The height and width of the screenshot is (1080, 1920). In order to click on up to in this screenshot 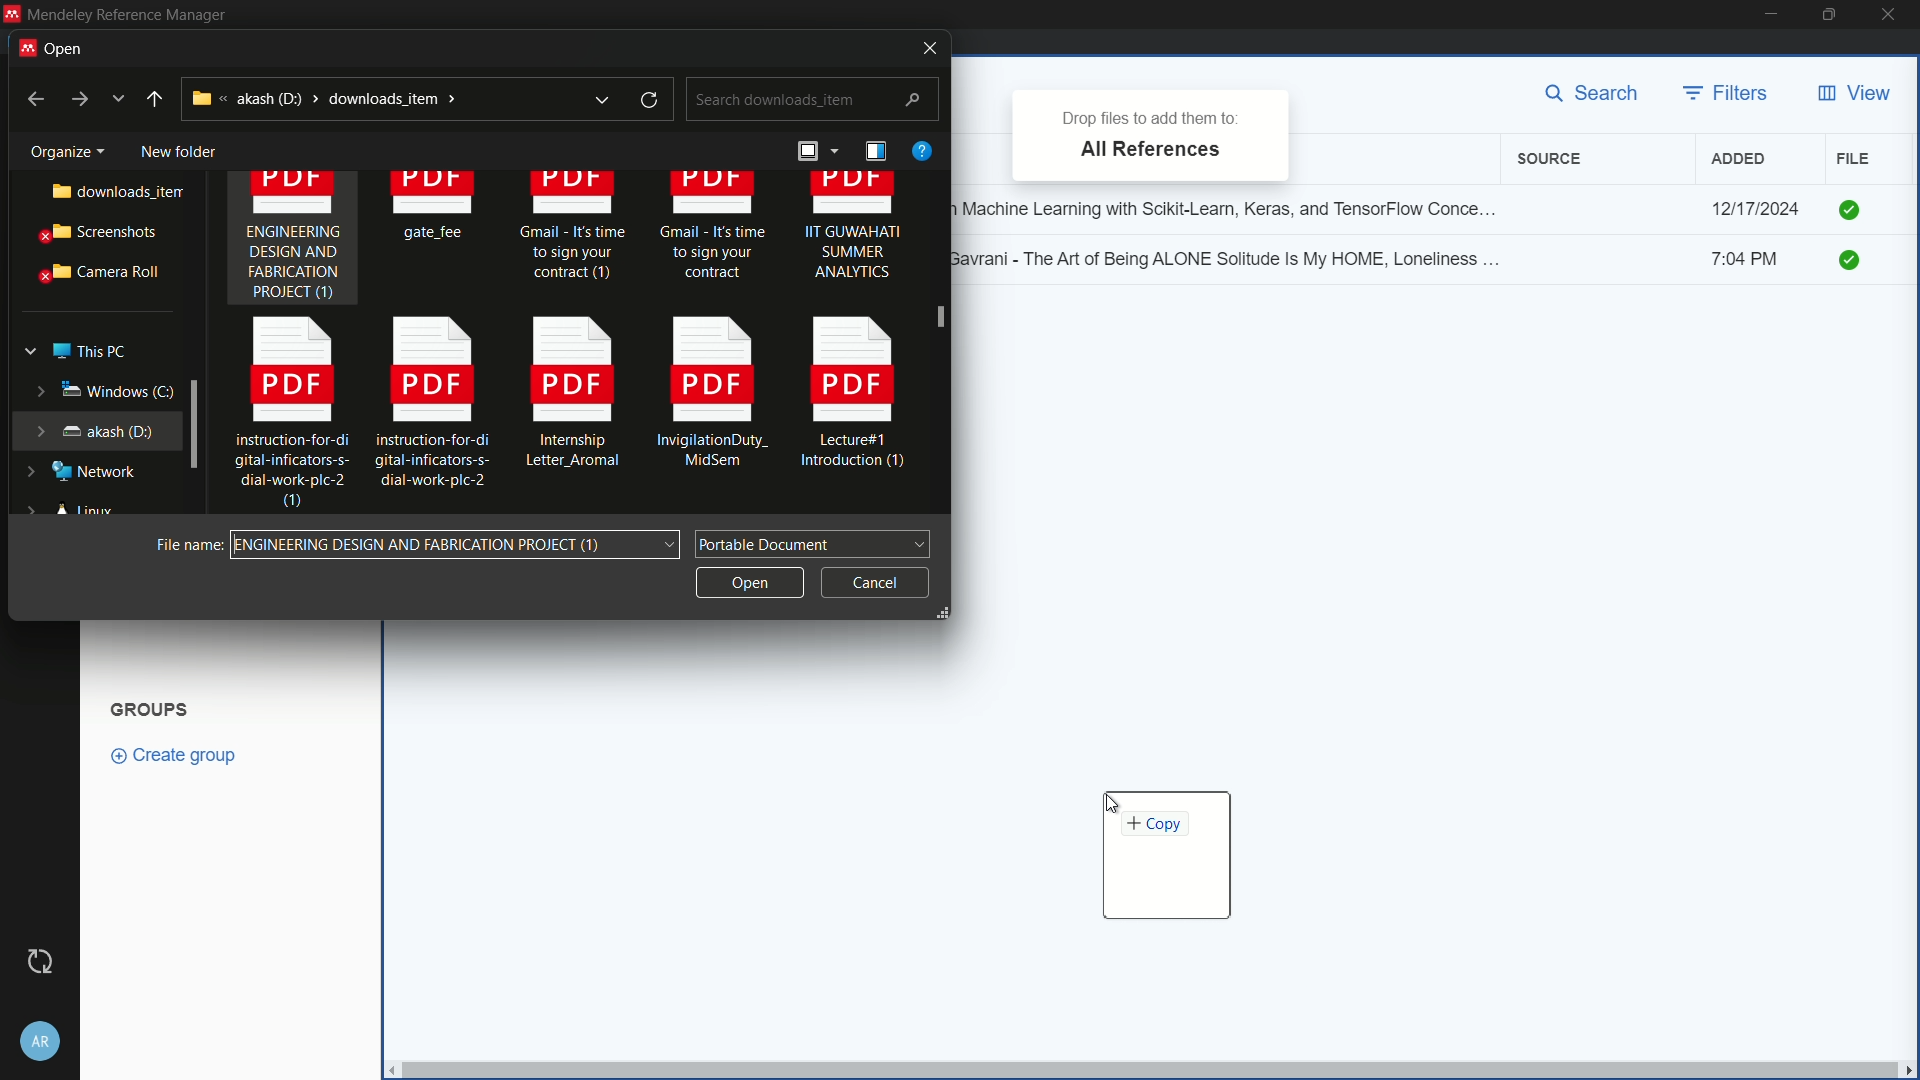, I will do `click(155, 99)`.